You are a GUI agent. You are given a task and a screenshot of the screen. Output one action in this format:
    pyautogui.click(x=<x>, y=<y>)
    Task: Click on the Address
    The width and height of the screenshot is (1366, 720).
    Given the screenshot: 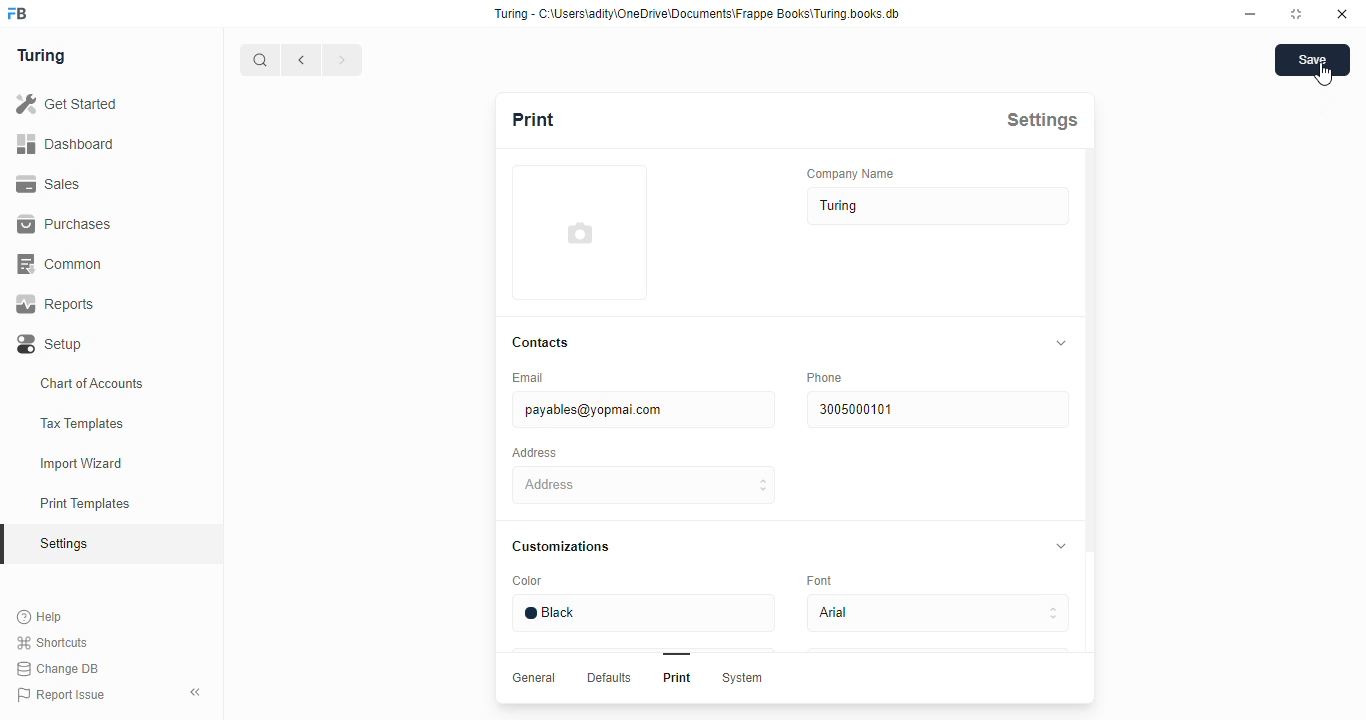 What is the action you would take?
    pyautogui.click(x=538, y=452)
    